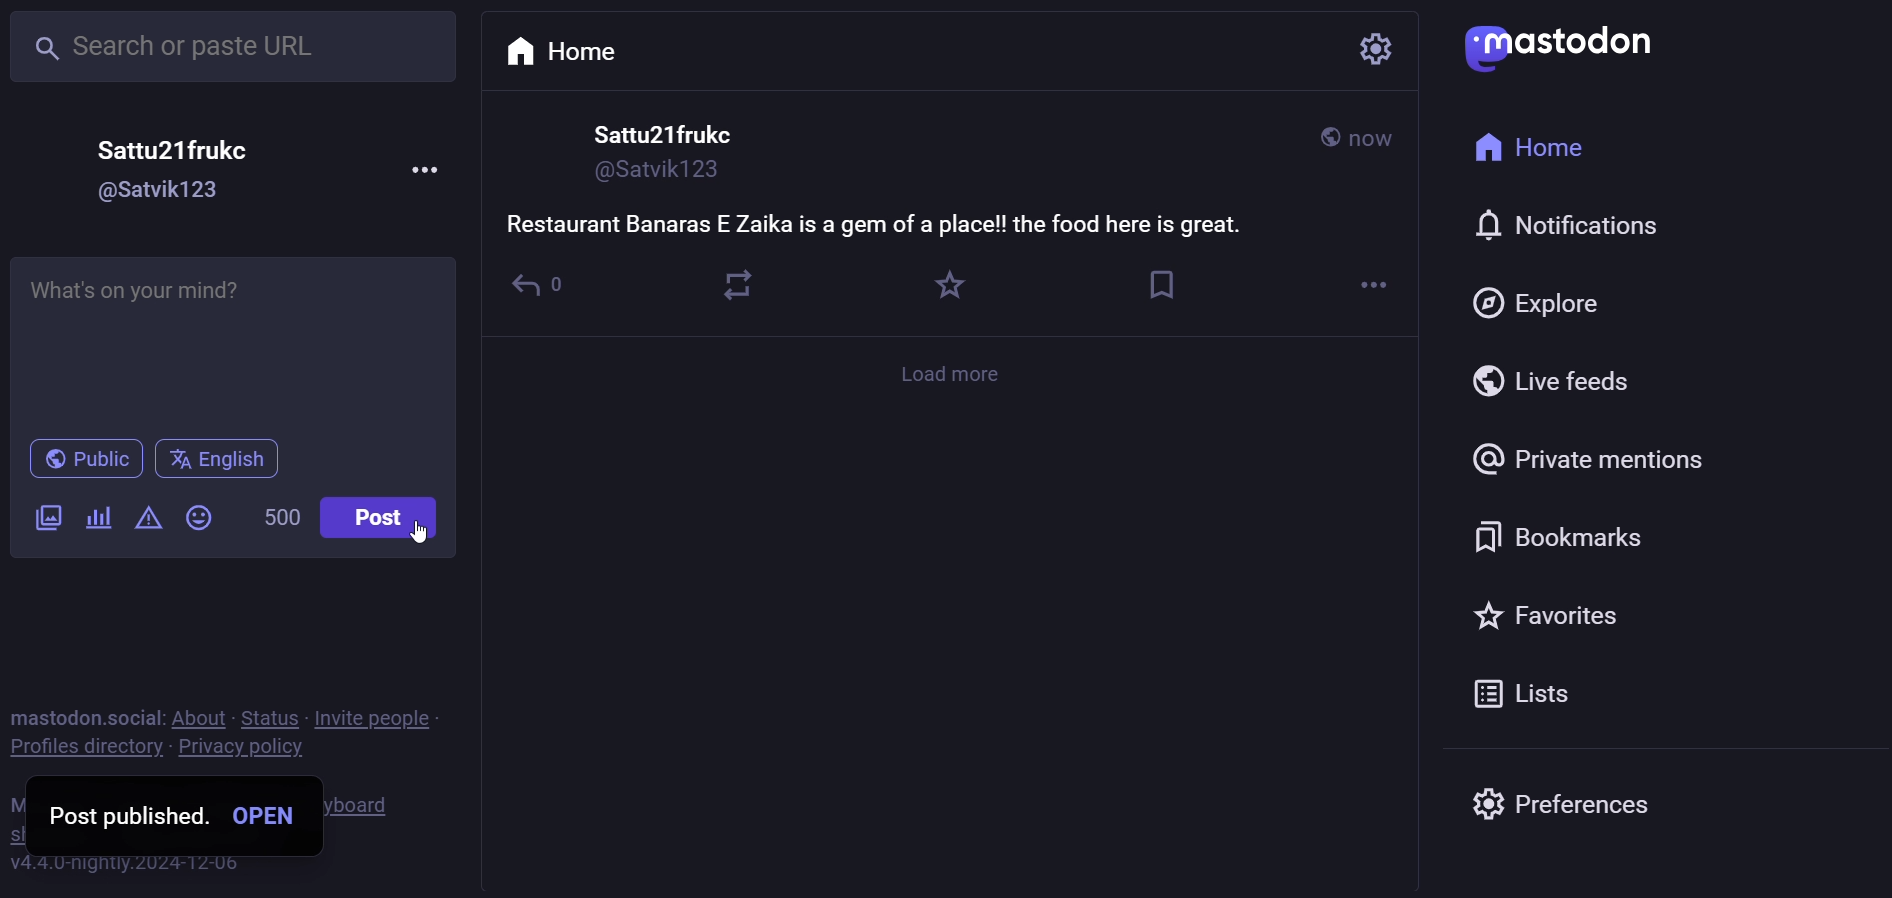  What do you see at coordinates (130, 815) in the screenshot?
I see `post published` at bounding box center [130, 815].